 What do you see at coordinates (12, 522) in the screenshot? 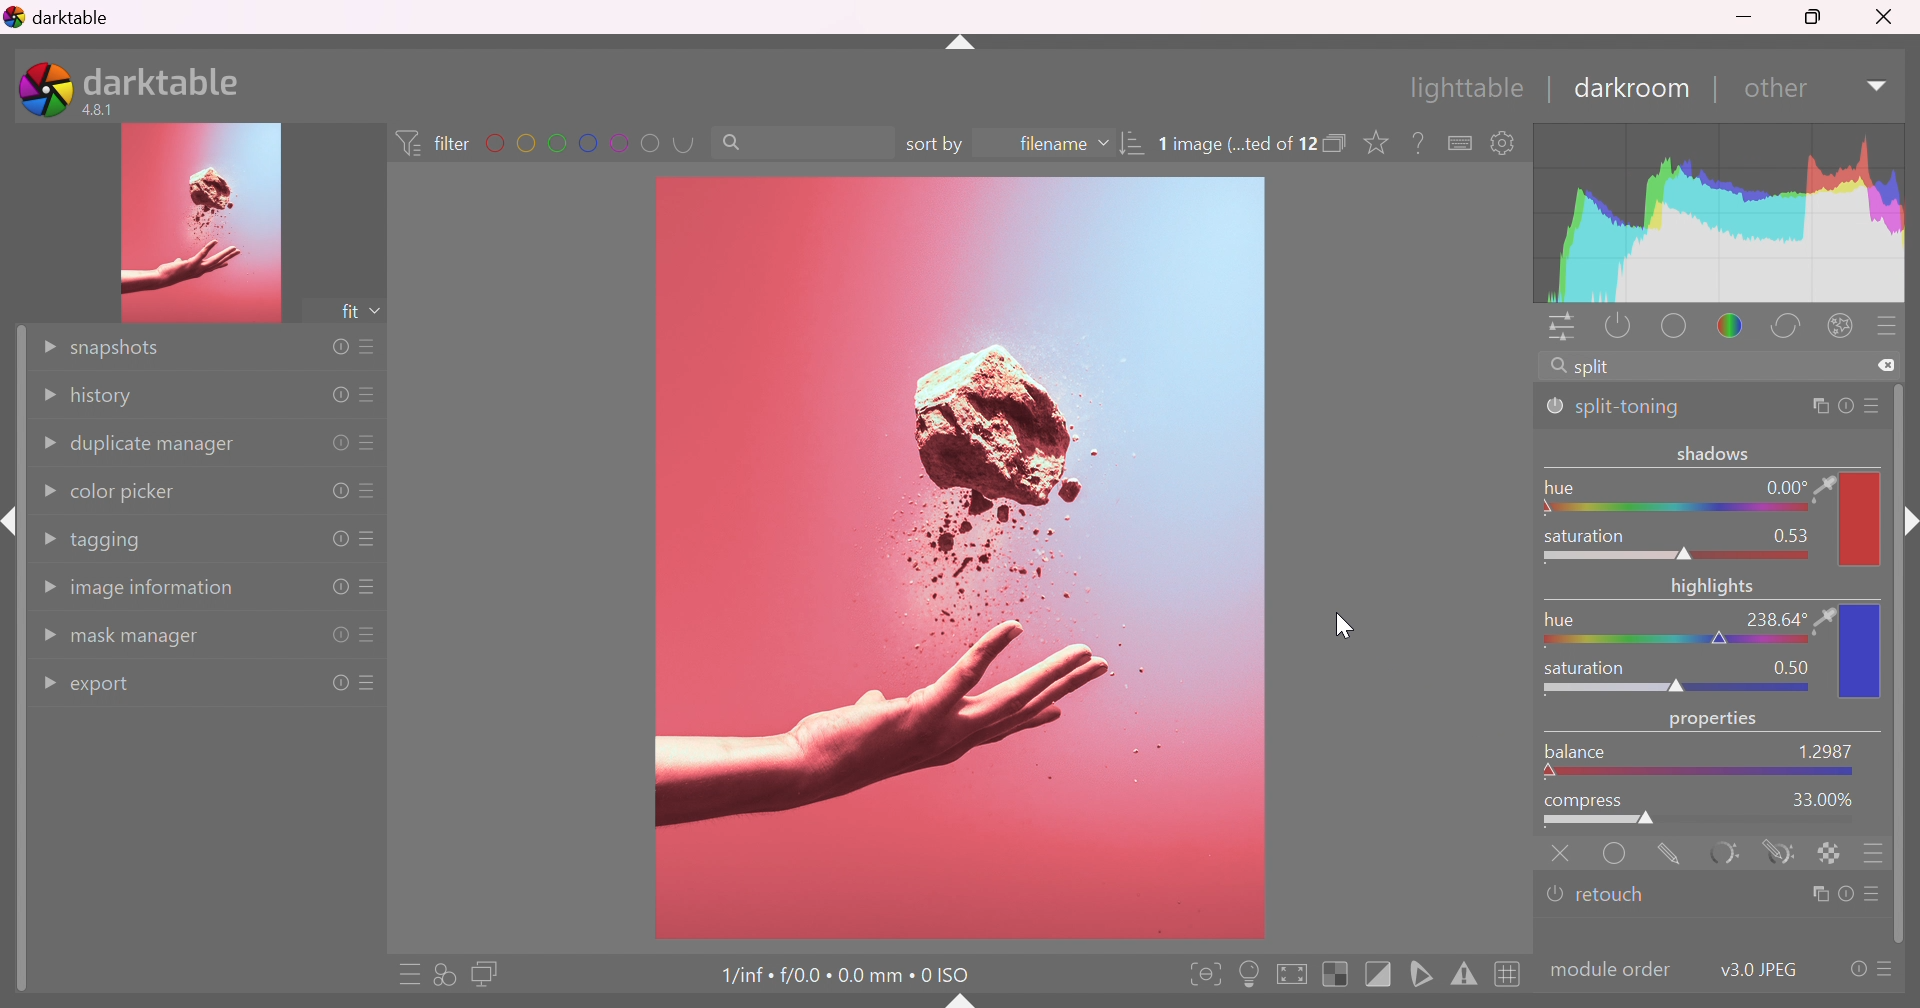
I see `shift+ctrl+i` at bounding box center [12, 522].